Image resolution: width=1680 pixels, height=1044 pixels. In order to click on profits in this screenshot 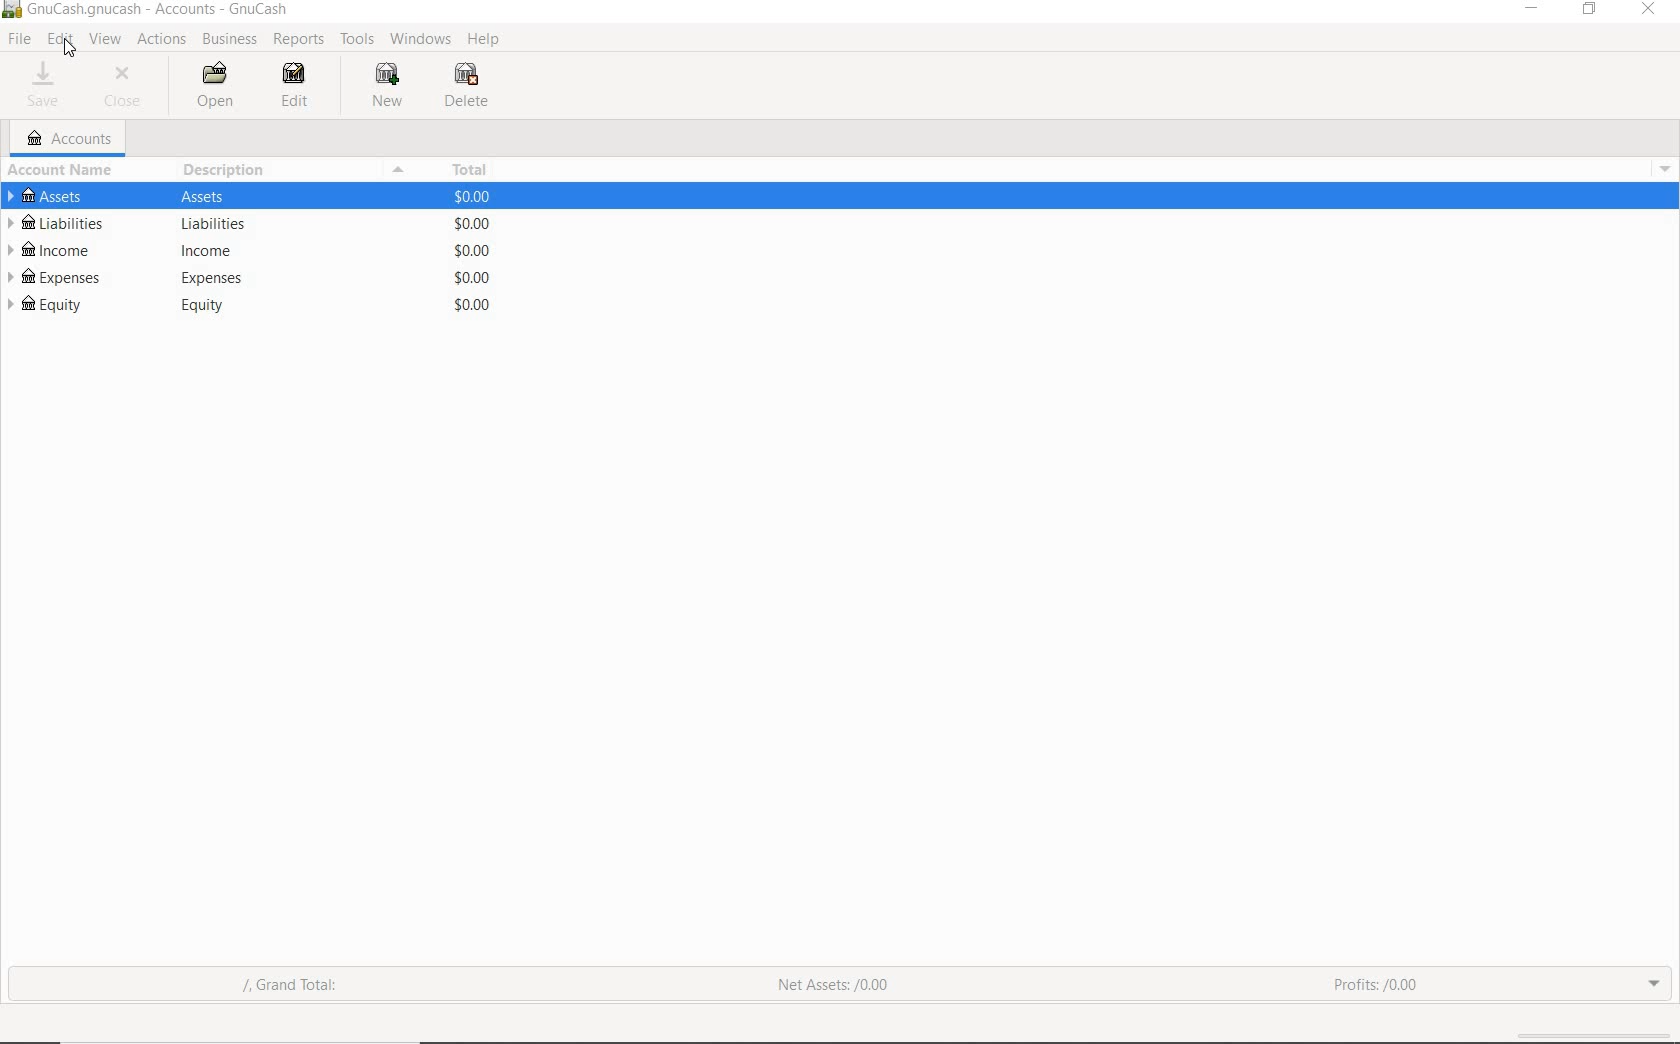, I will do `click(1378, 979)`.